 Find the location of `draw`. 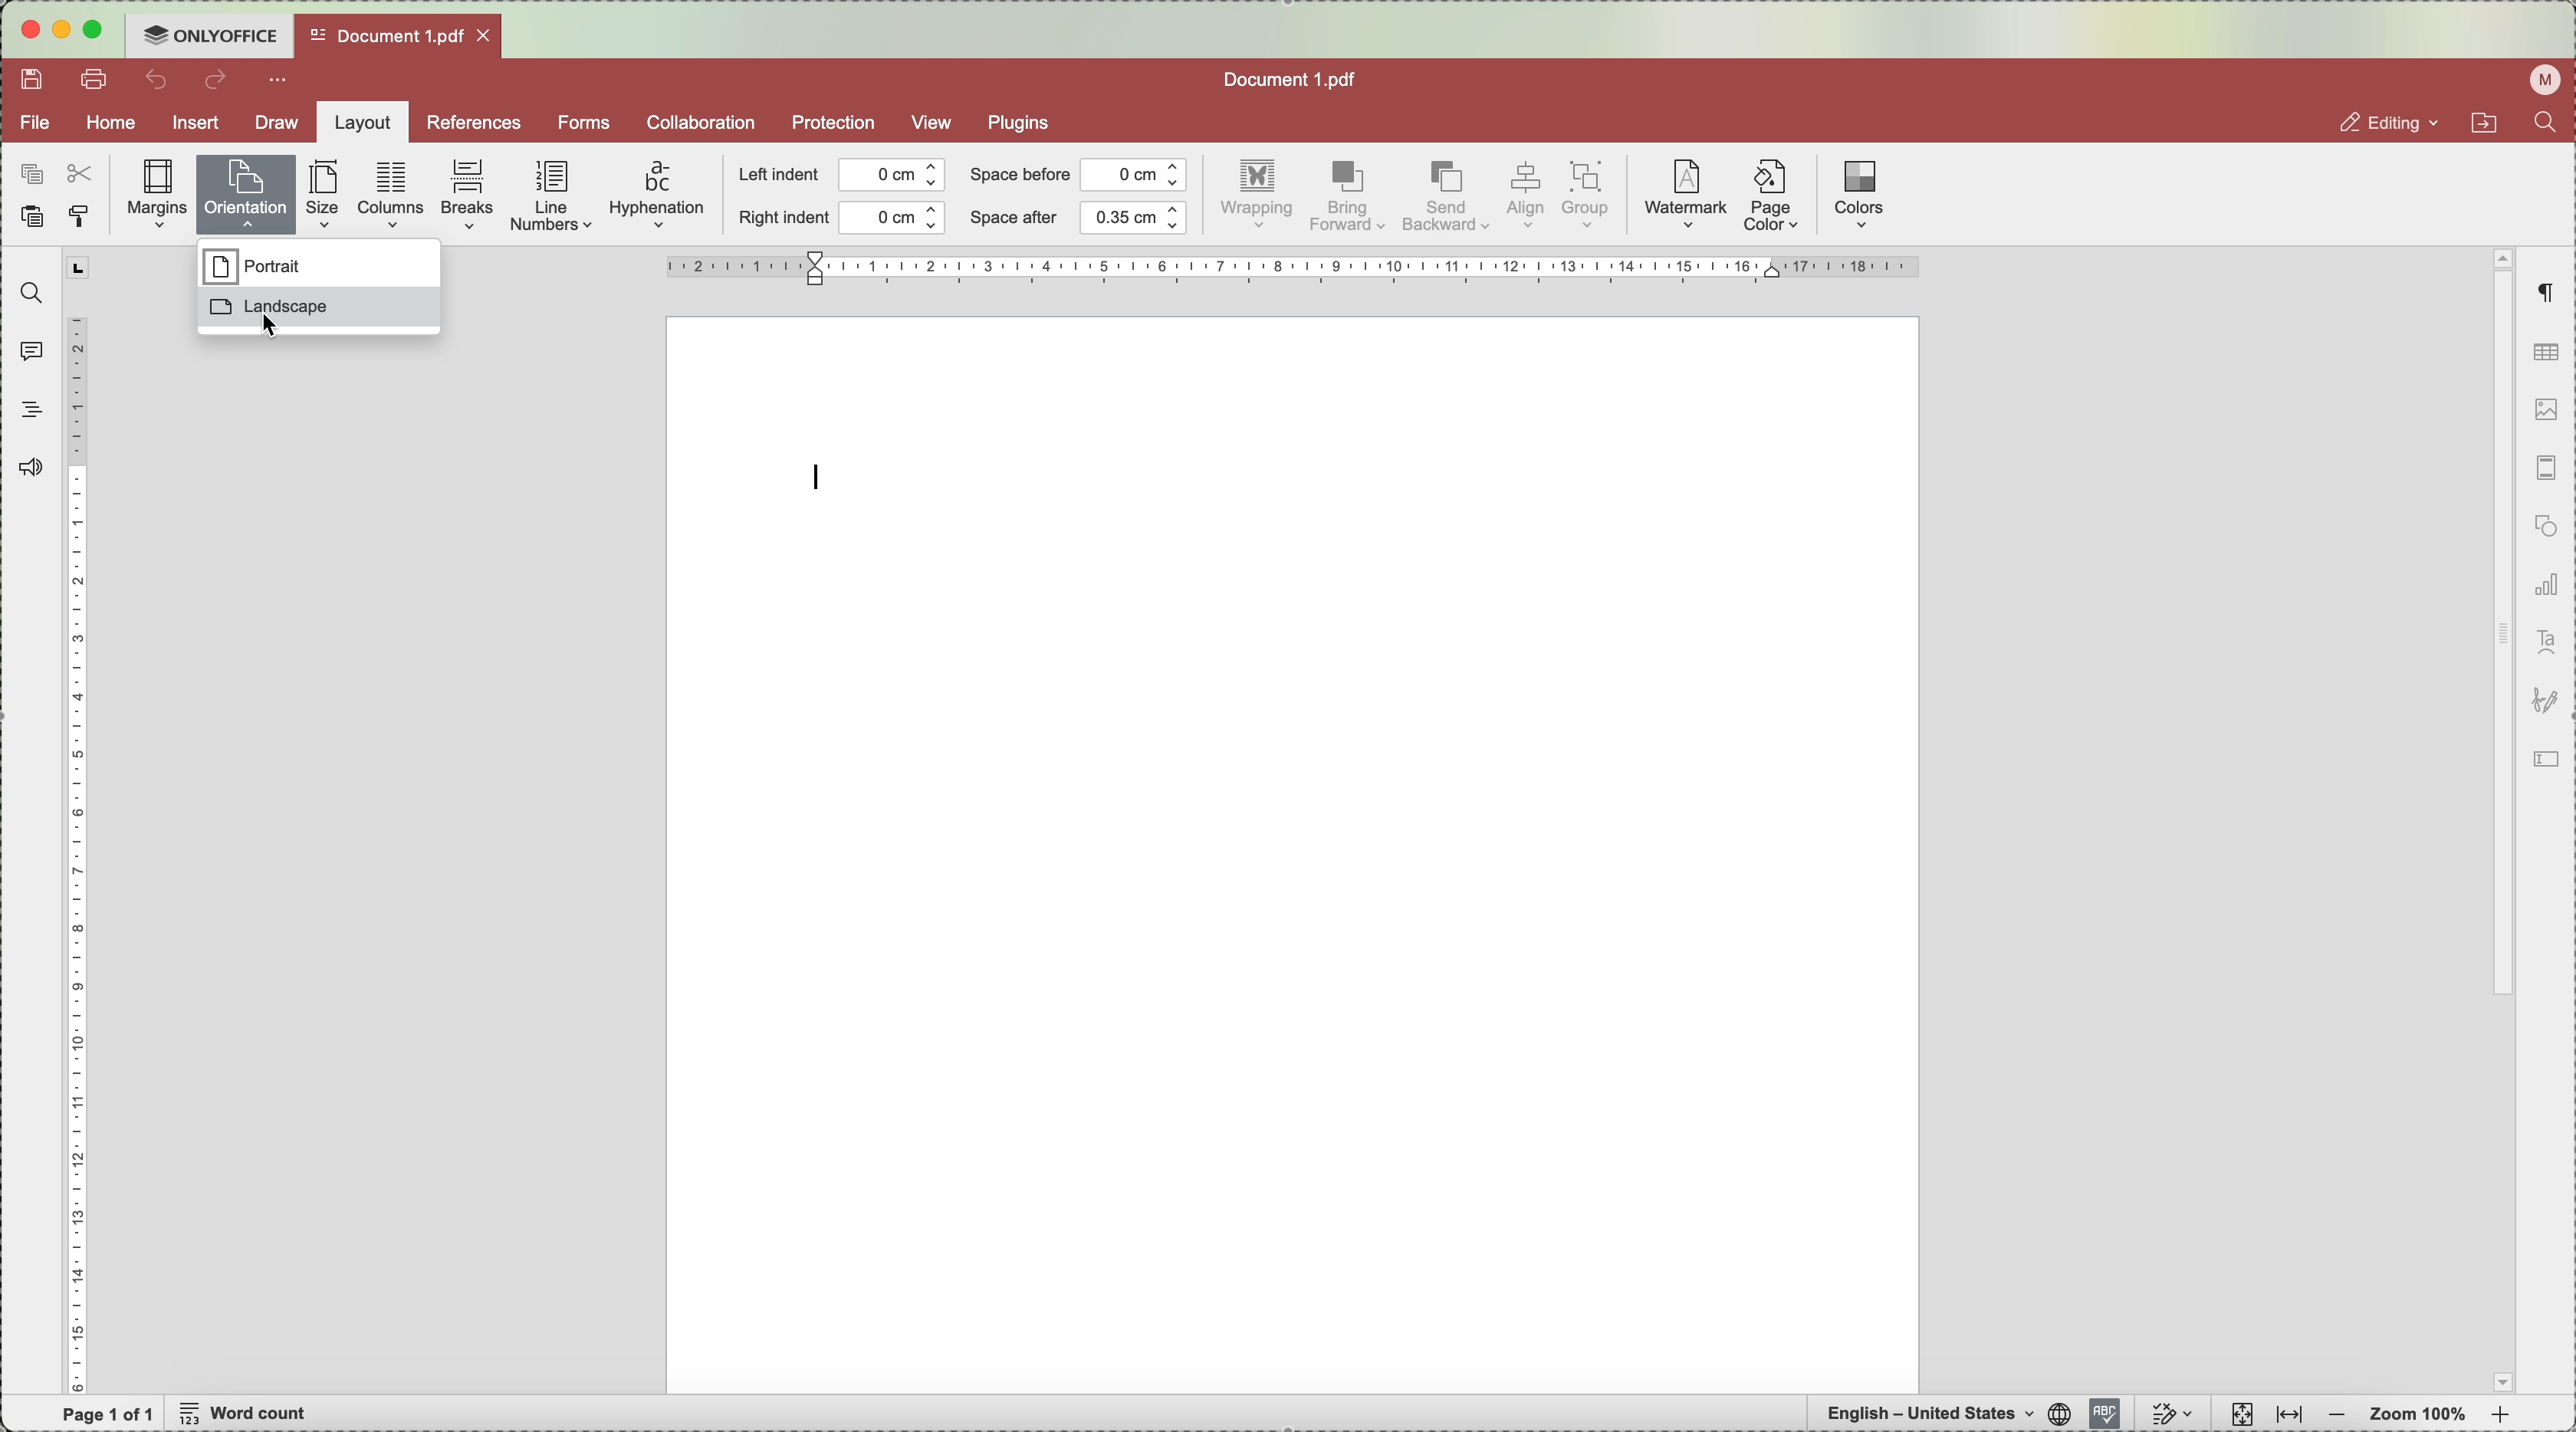

draw is located at coordinates (270, 123).